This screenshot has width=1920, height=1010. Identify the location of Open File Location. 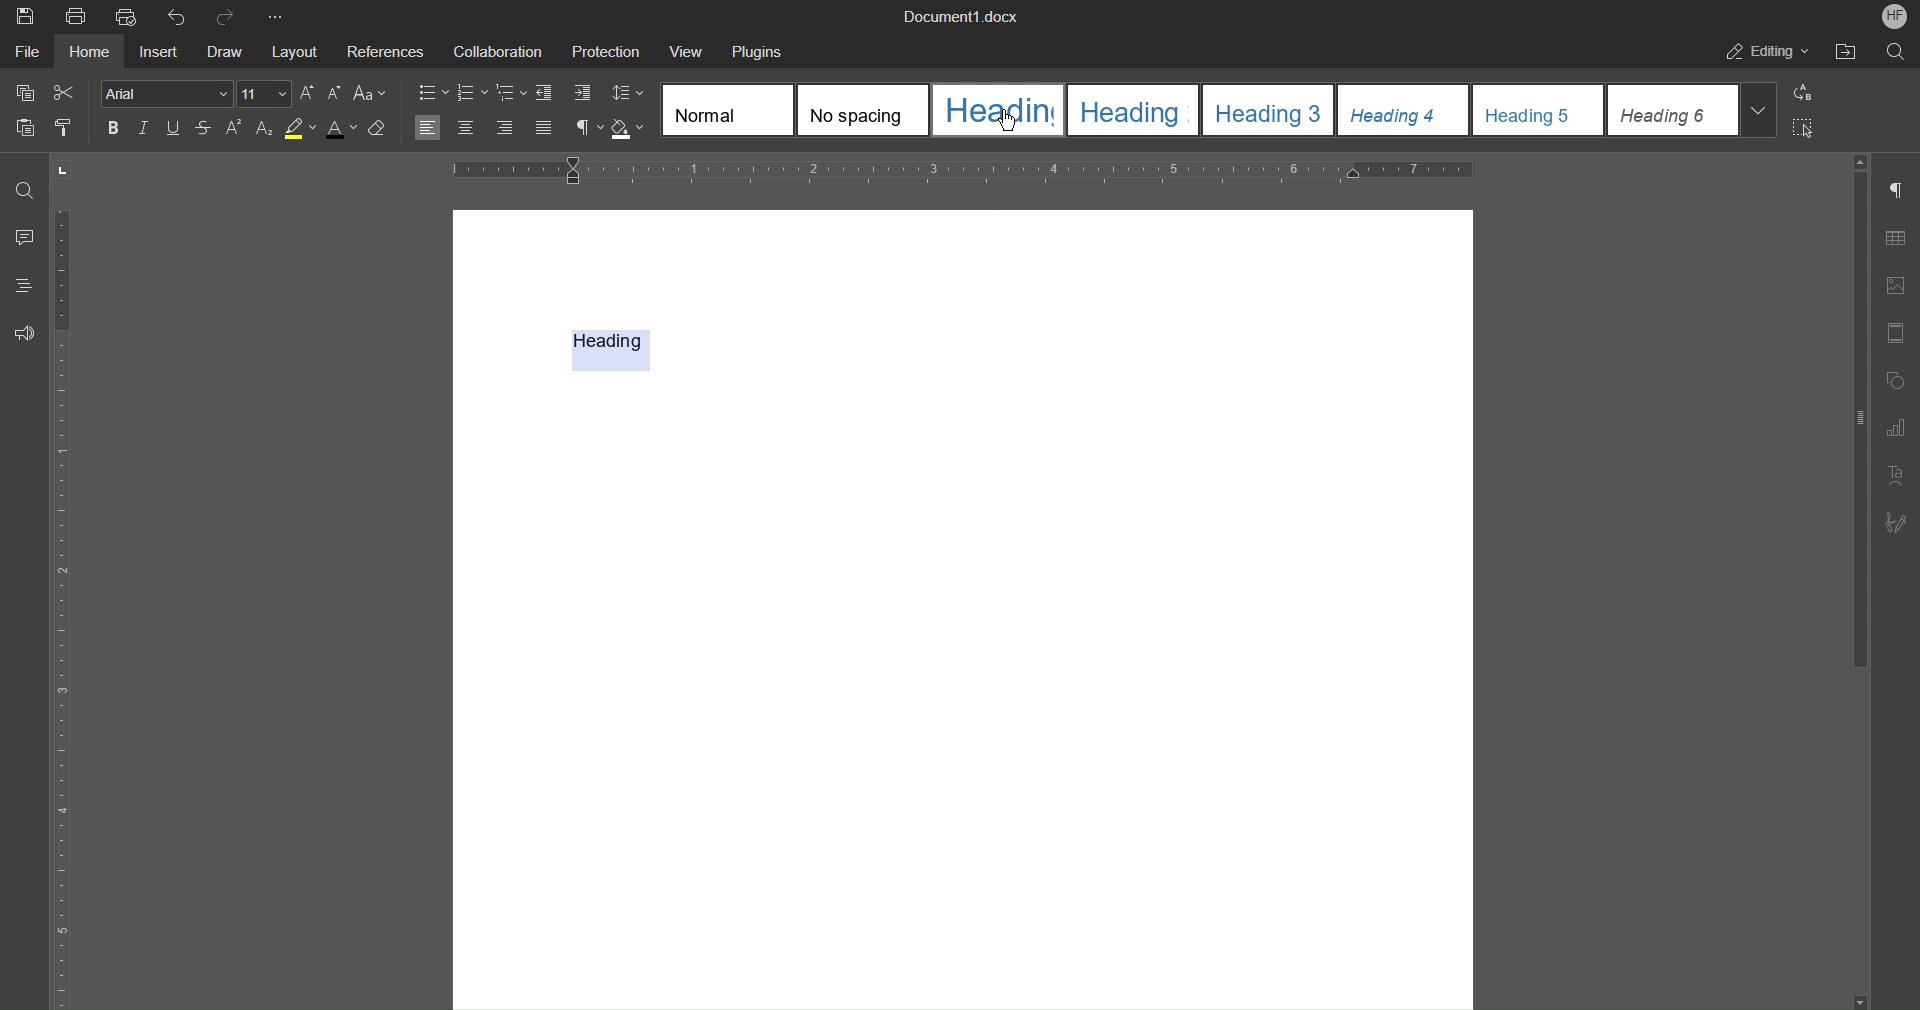
(1849, 50).